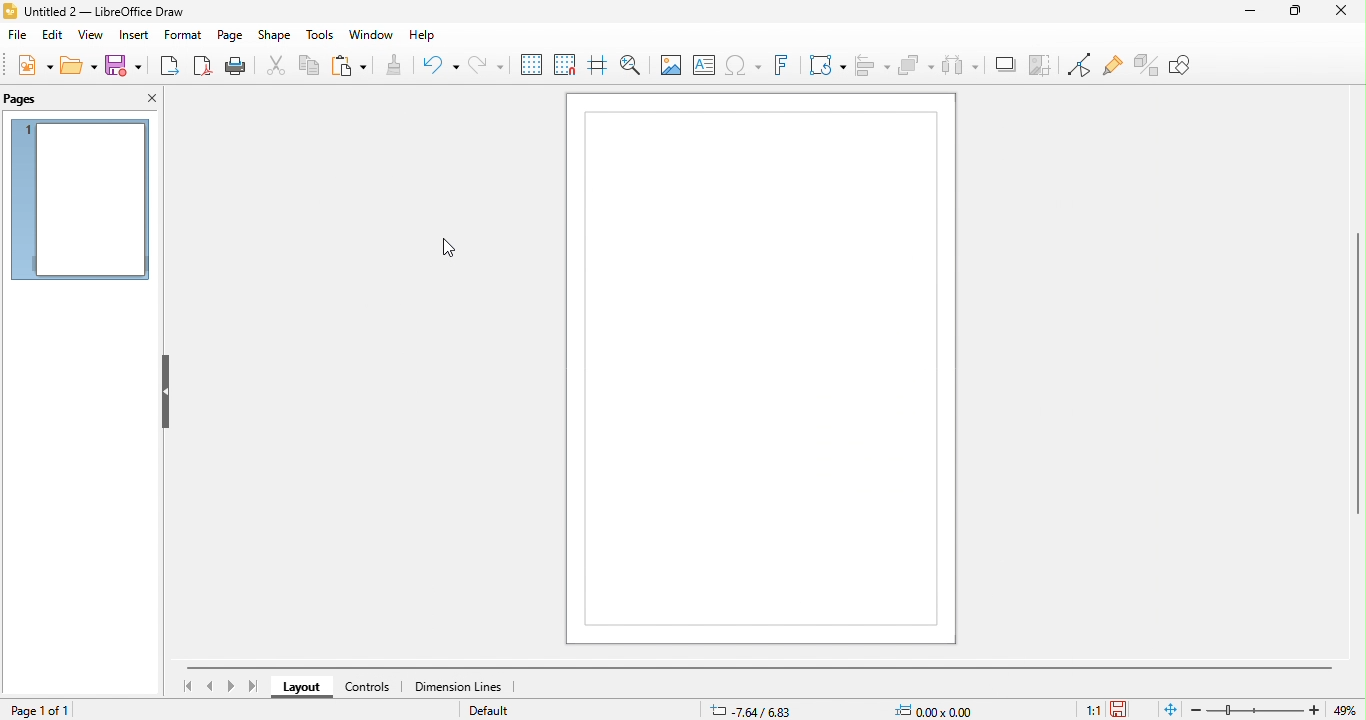 The image size is (1366, 720). Describe the element at coordinates (43, 99) in the screenshot. I see `pages` at that location.